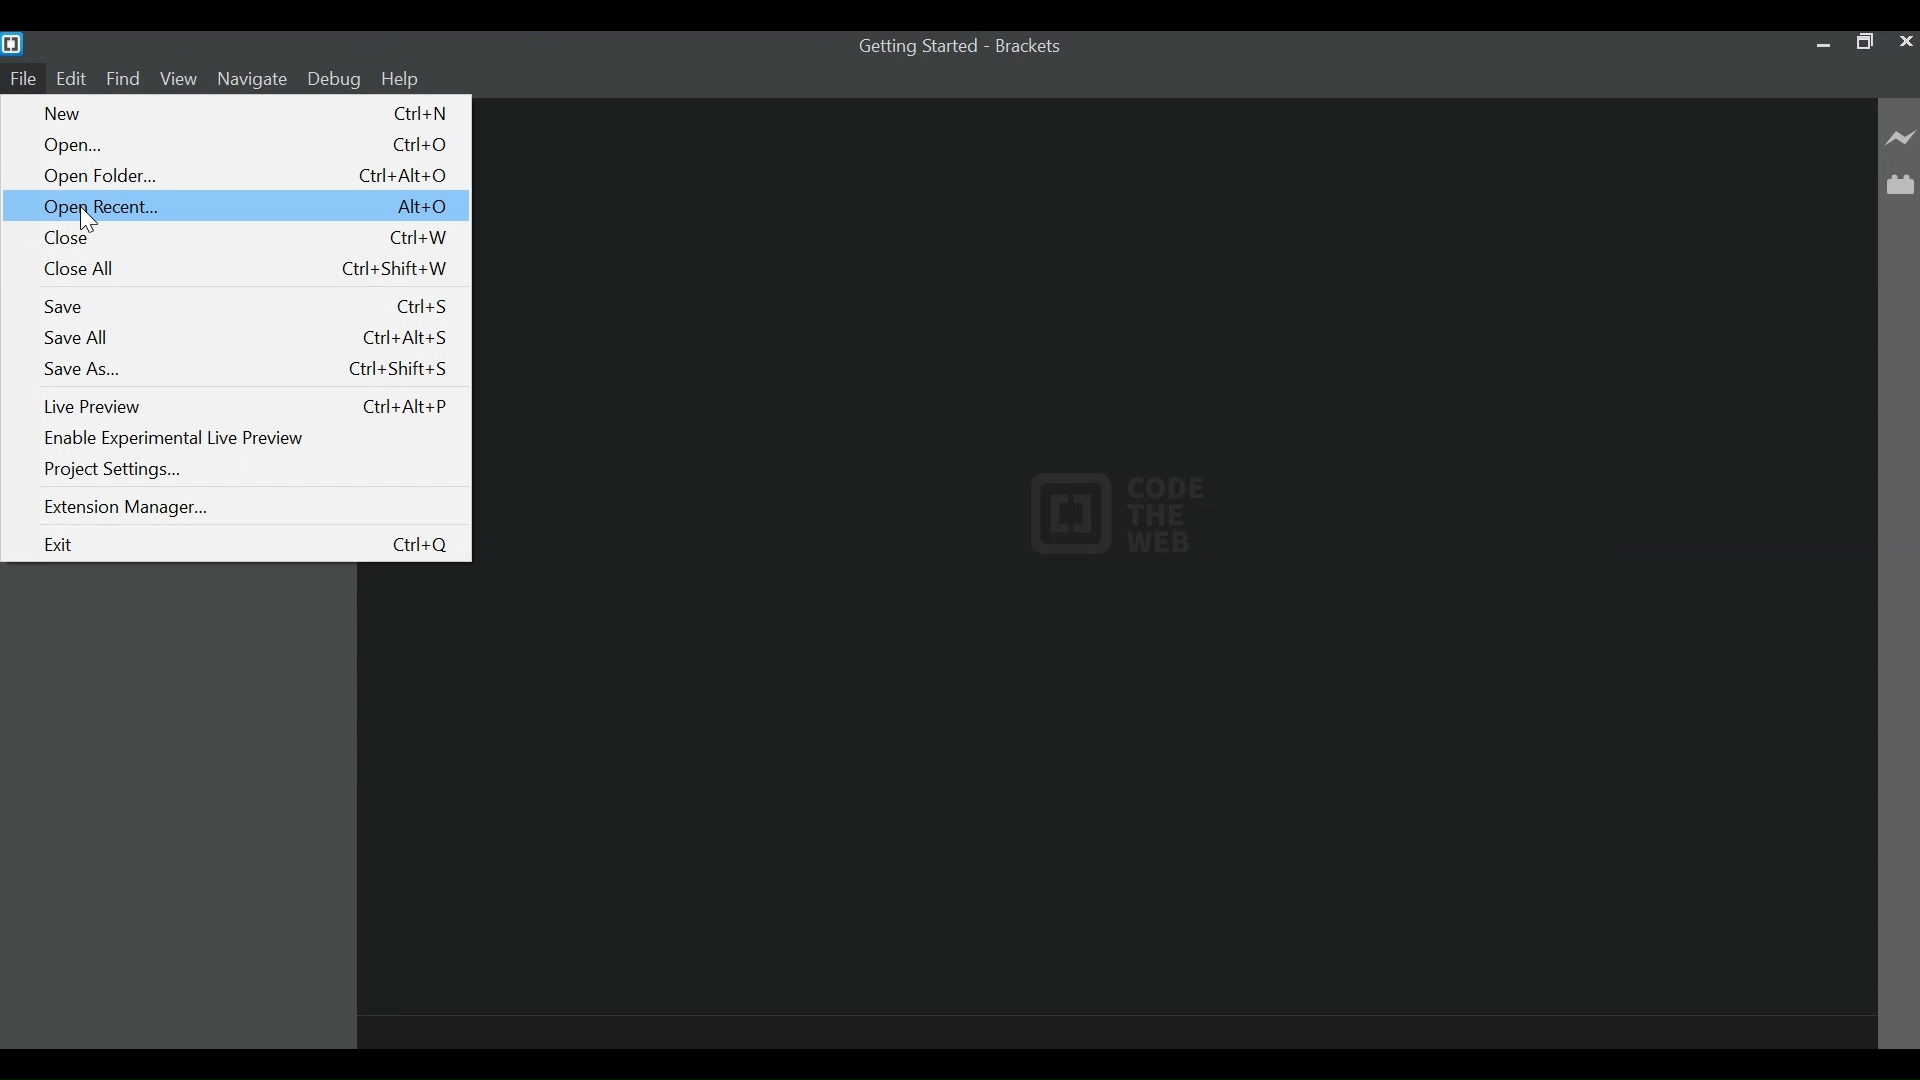 The image size is (1920, 1080). Describe the element at coordinates (250, 270) in the screenshot. I see `Close All` at that location.